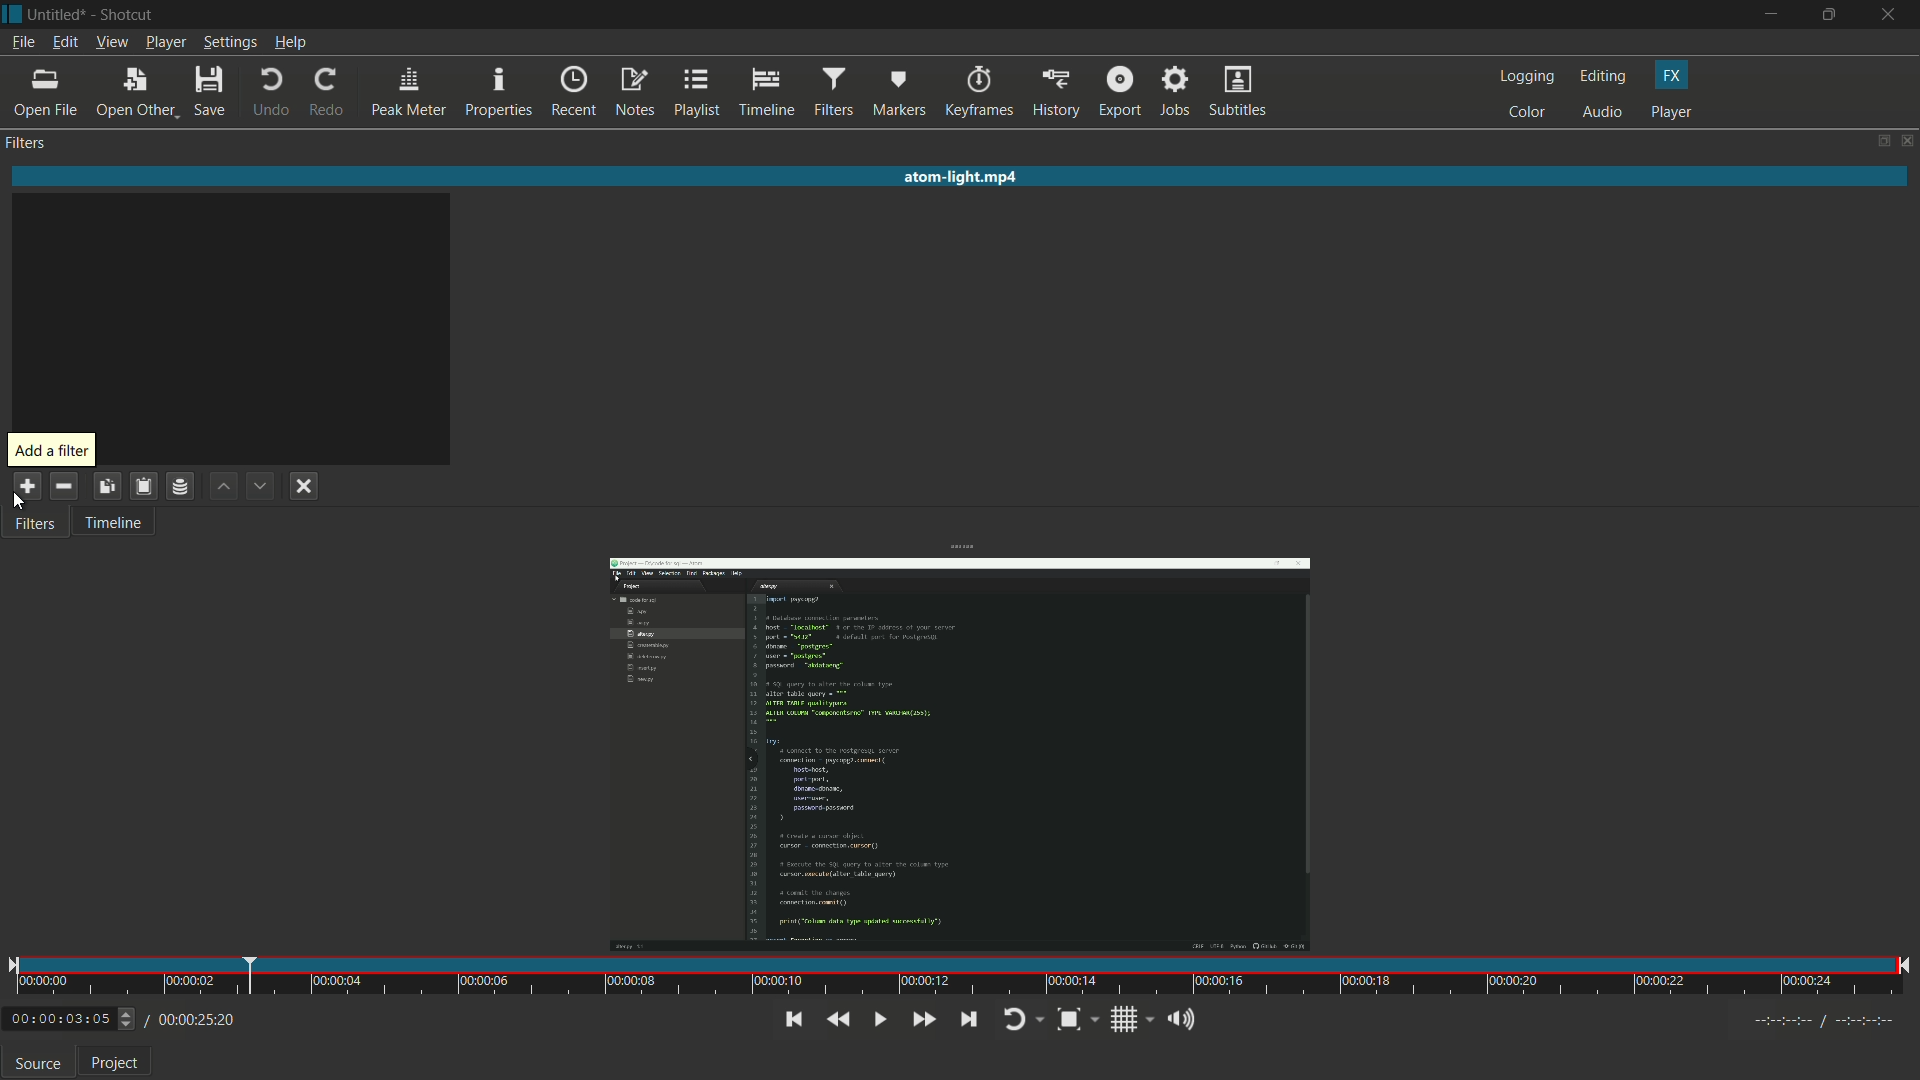 The image size is (1920, 1080). Describe the element at coordinates (833, 93) in the screenshot. I see `filters` at that location.